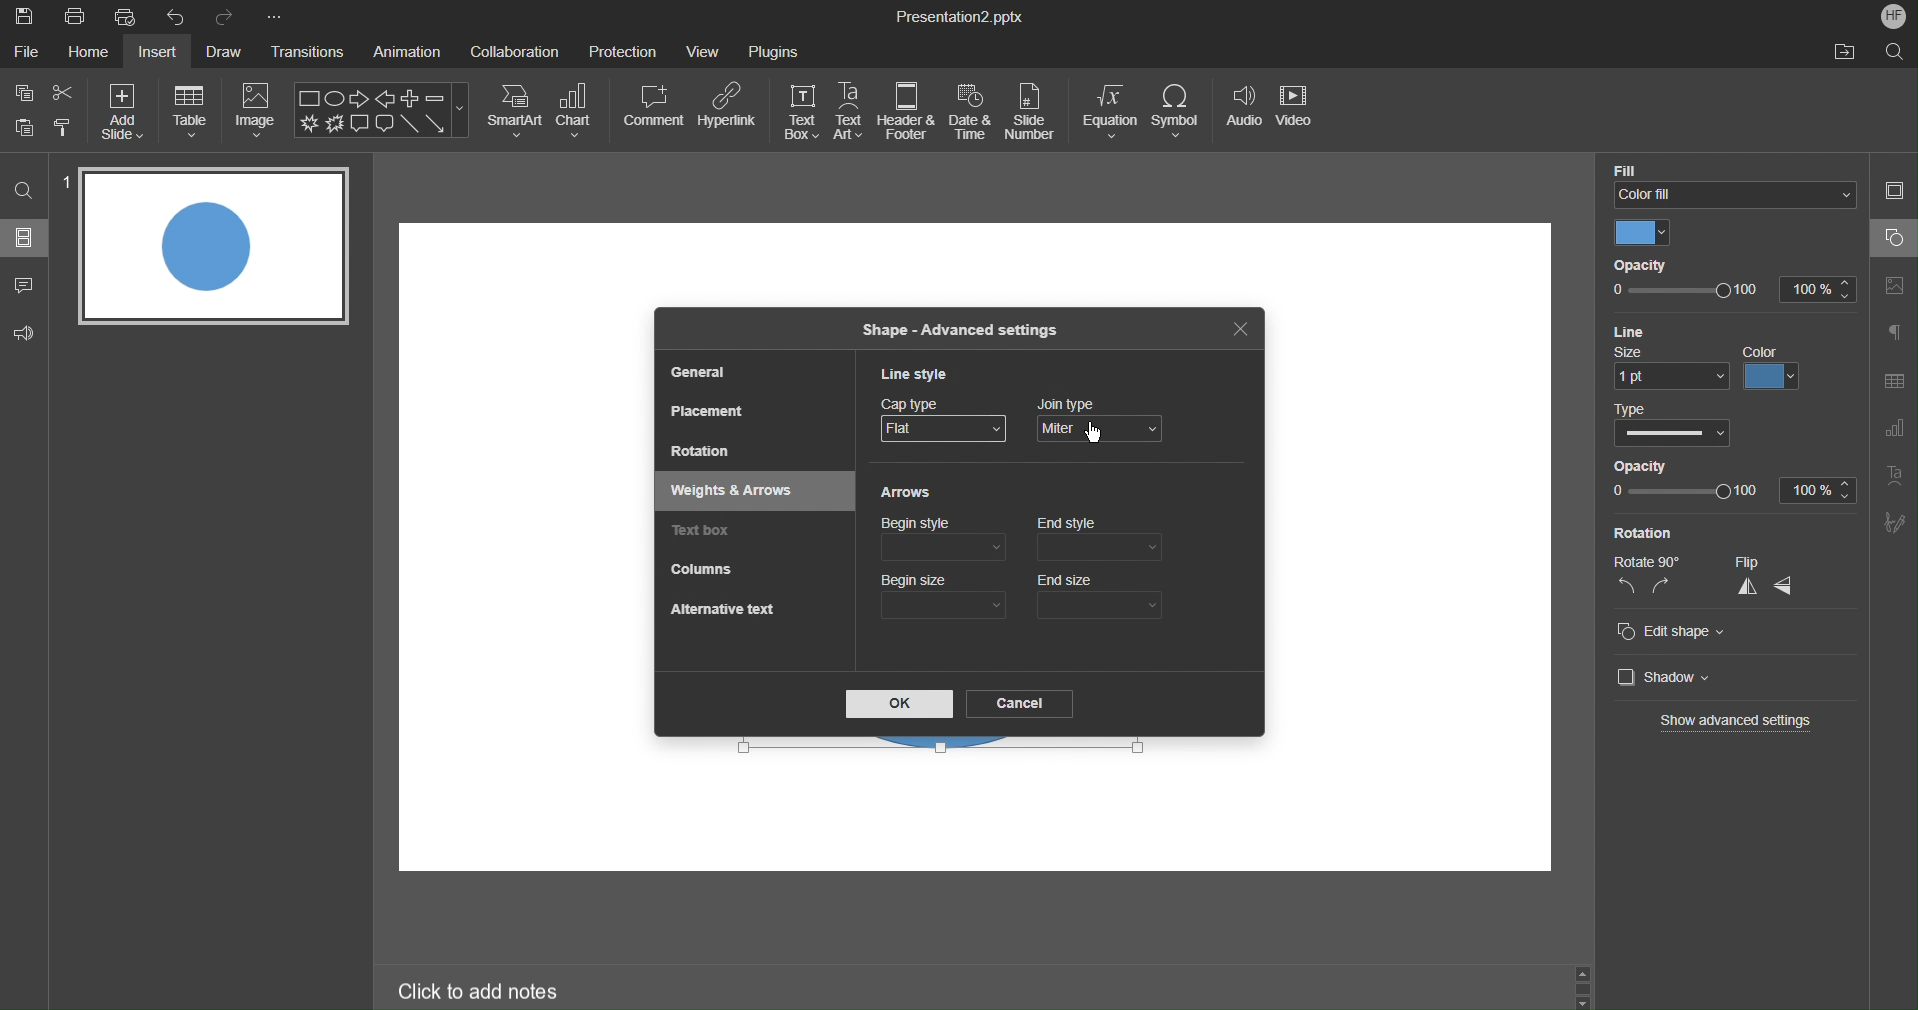  I want to click on End style, so click(1102, 539).